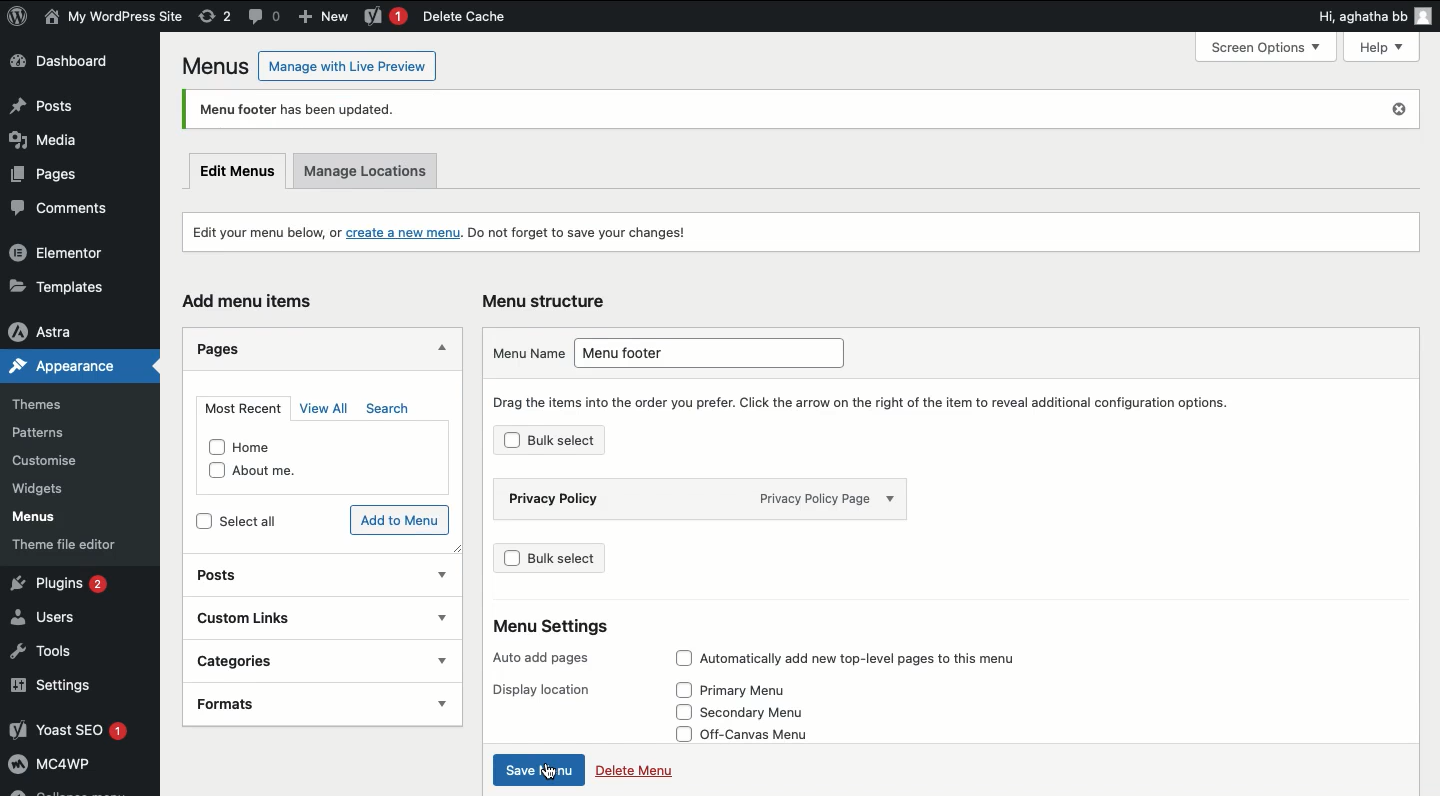 This screenshot has height=796, width=1440. I want to click on show, so click(435, 621).